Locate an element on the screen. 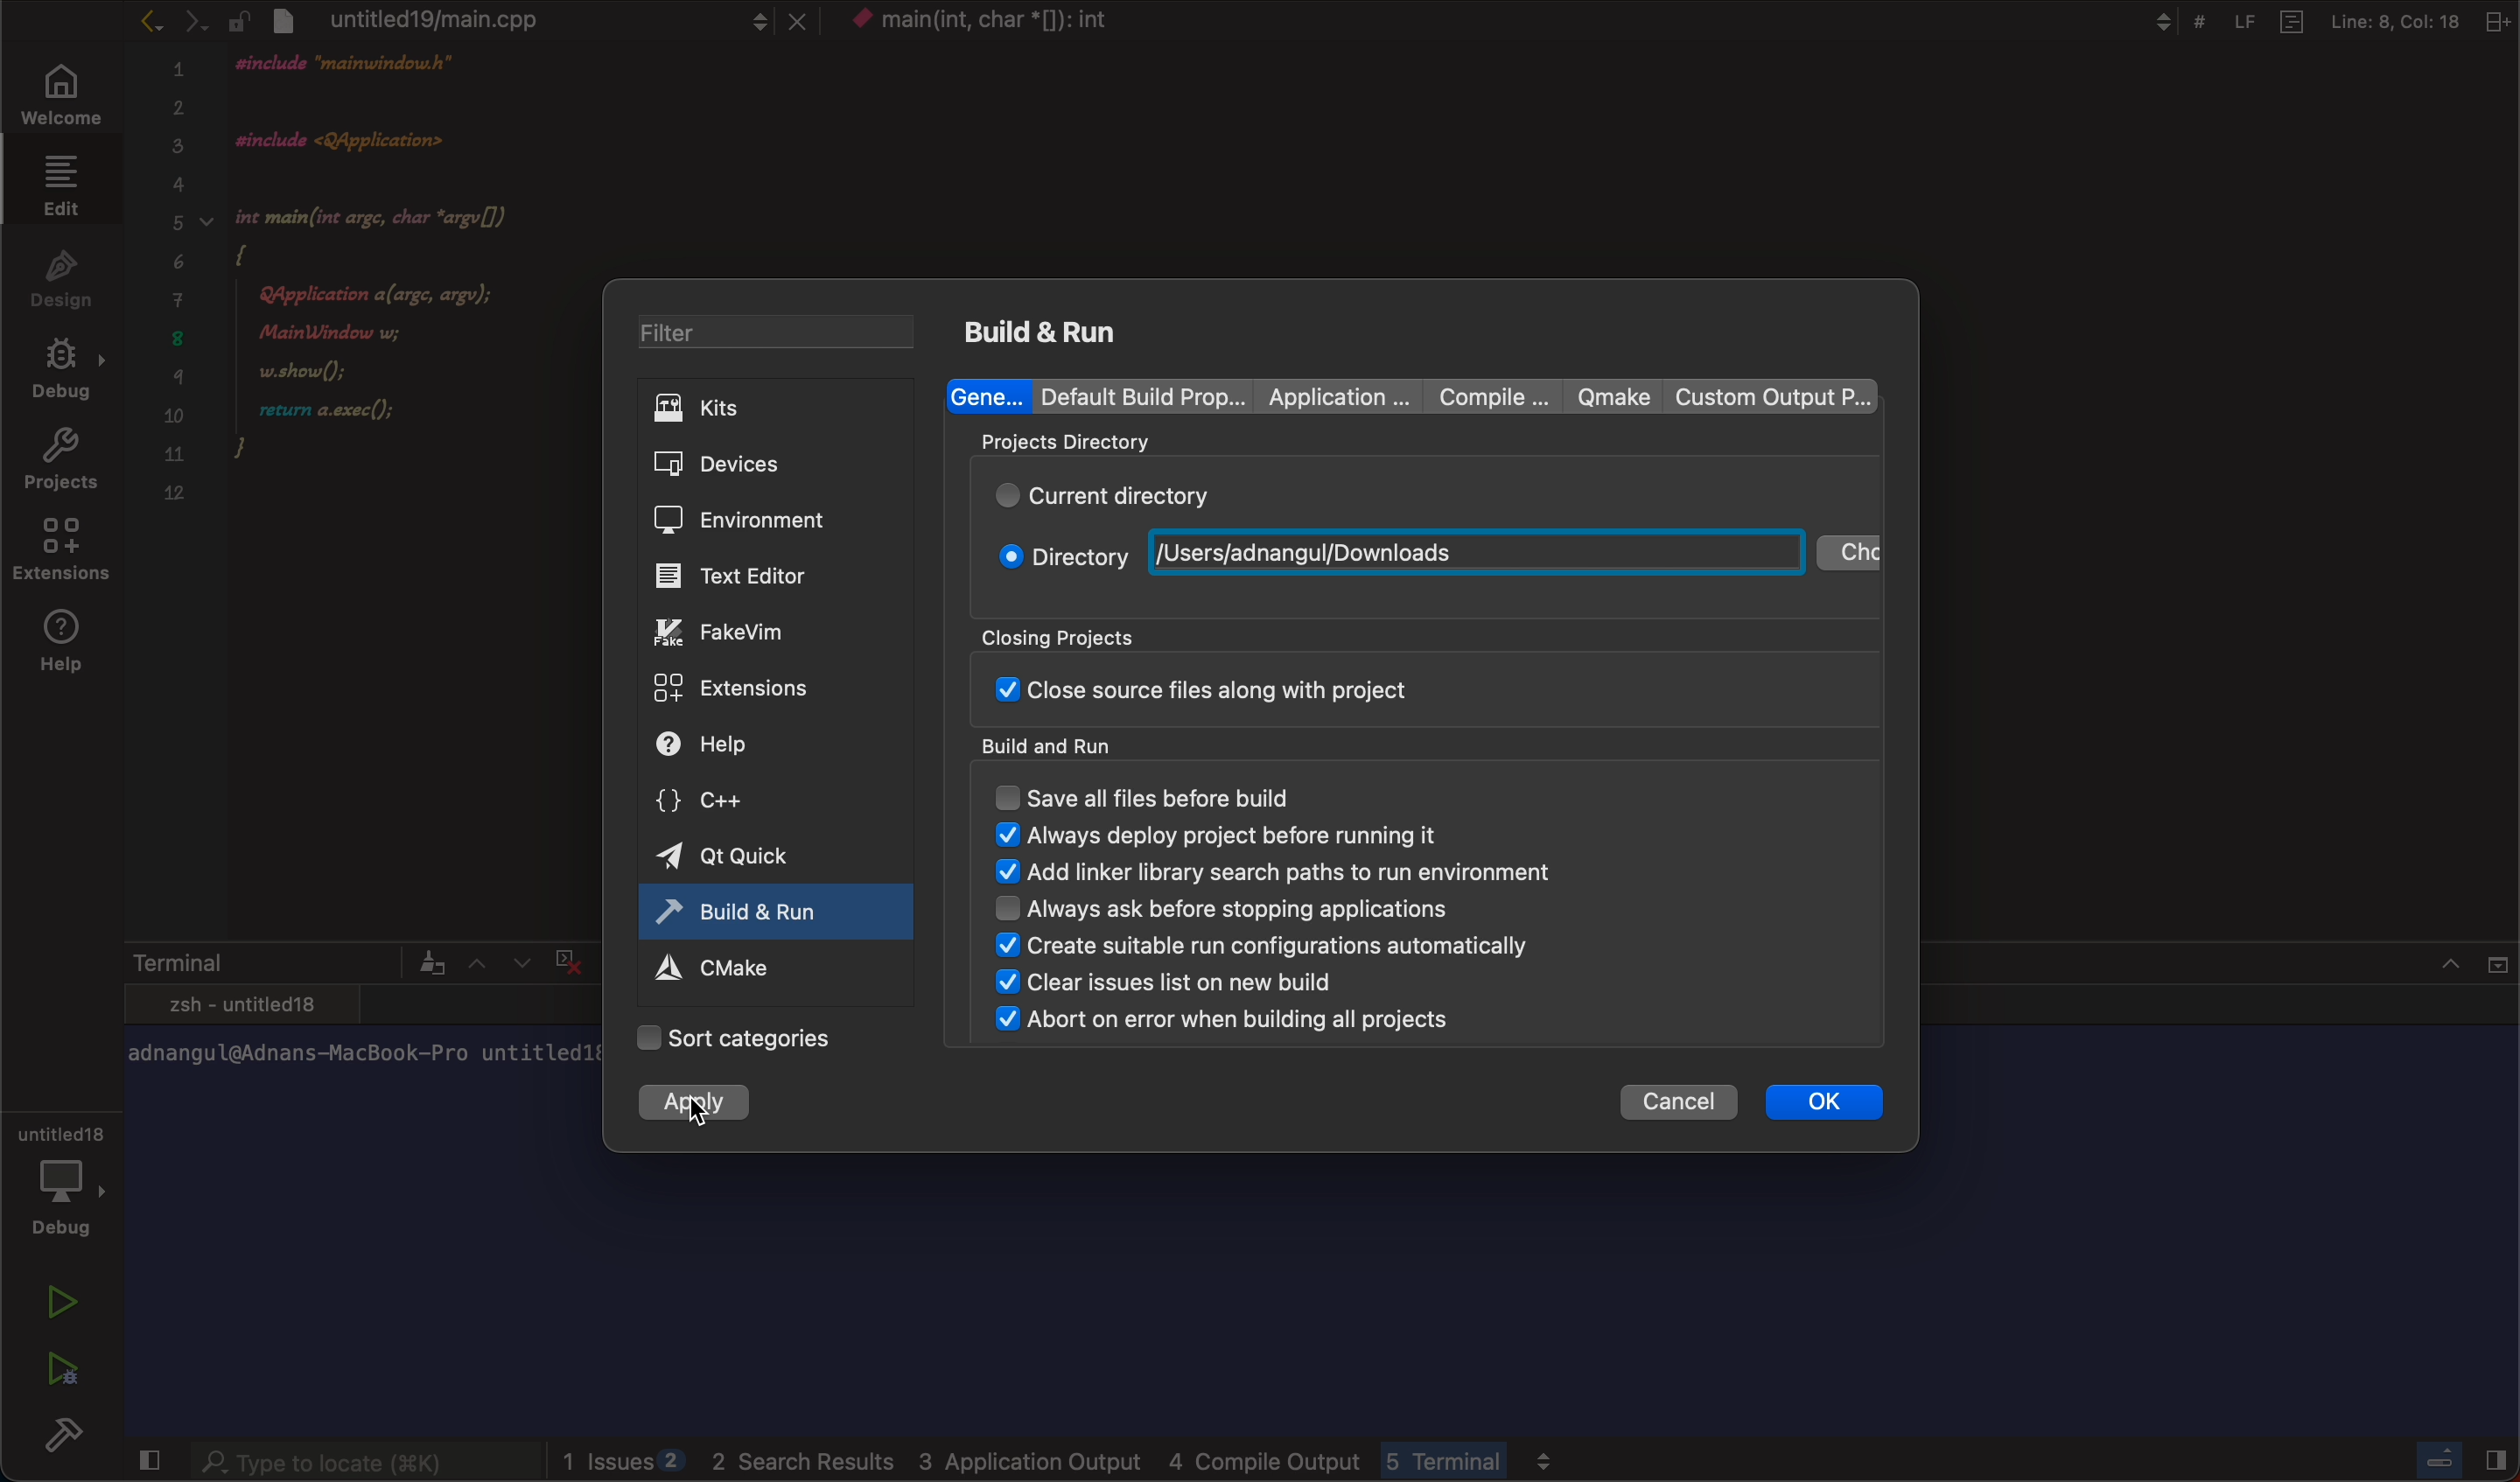 This screenshot has width=2520, height=1482. current directory is located at coordinates (1421, 494).